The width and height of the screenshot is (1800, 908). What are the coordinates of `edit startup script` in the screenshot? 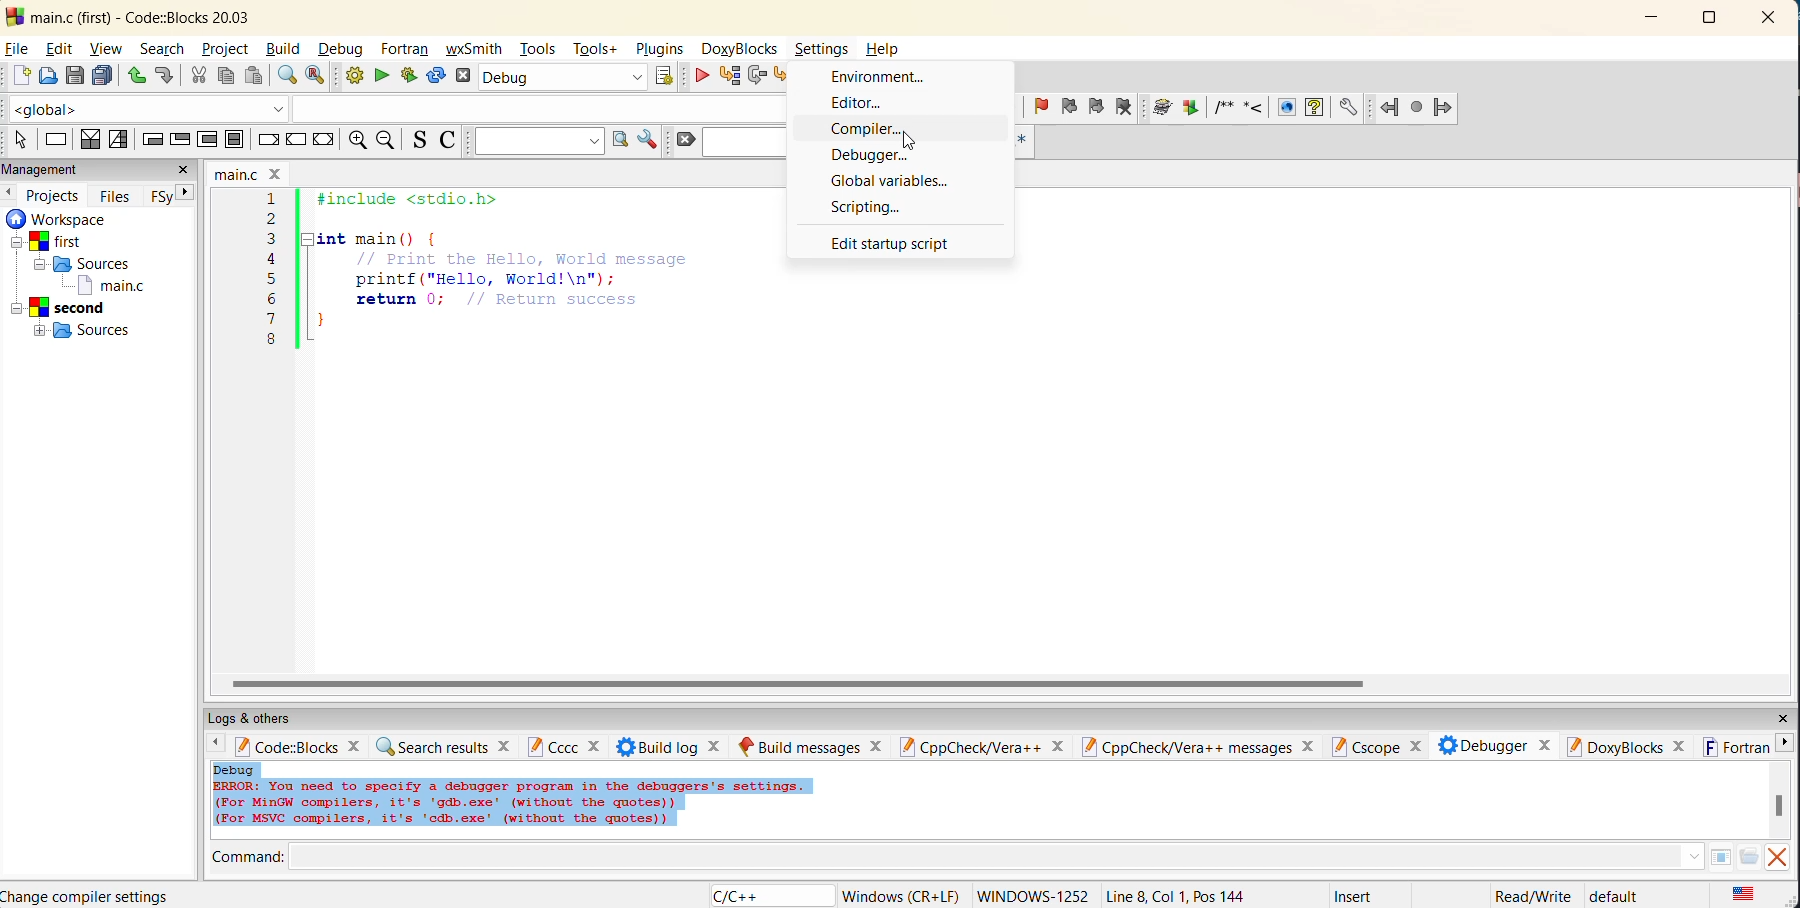 It's located at (890, 241).